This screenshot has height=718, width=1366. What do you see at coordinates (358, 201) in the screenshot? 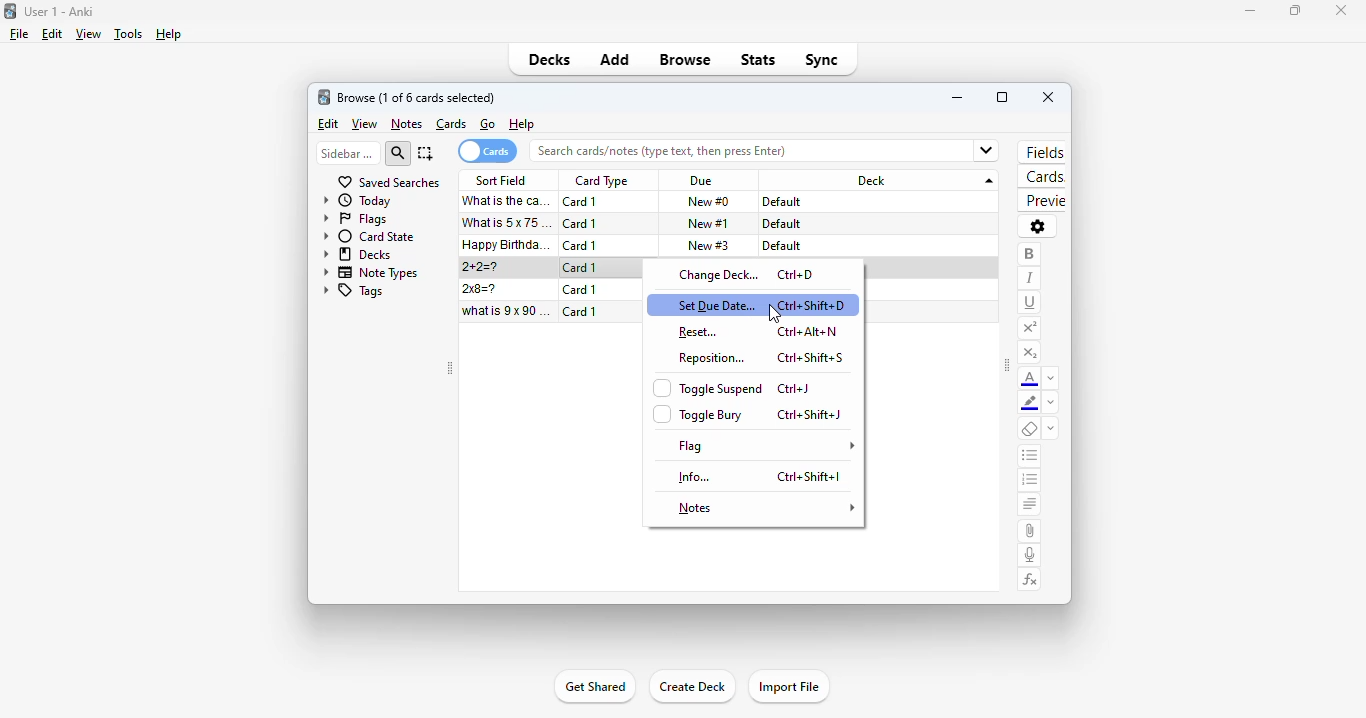
I see `today` at bounding box center [358, 201].